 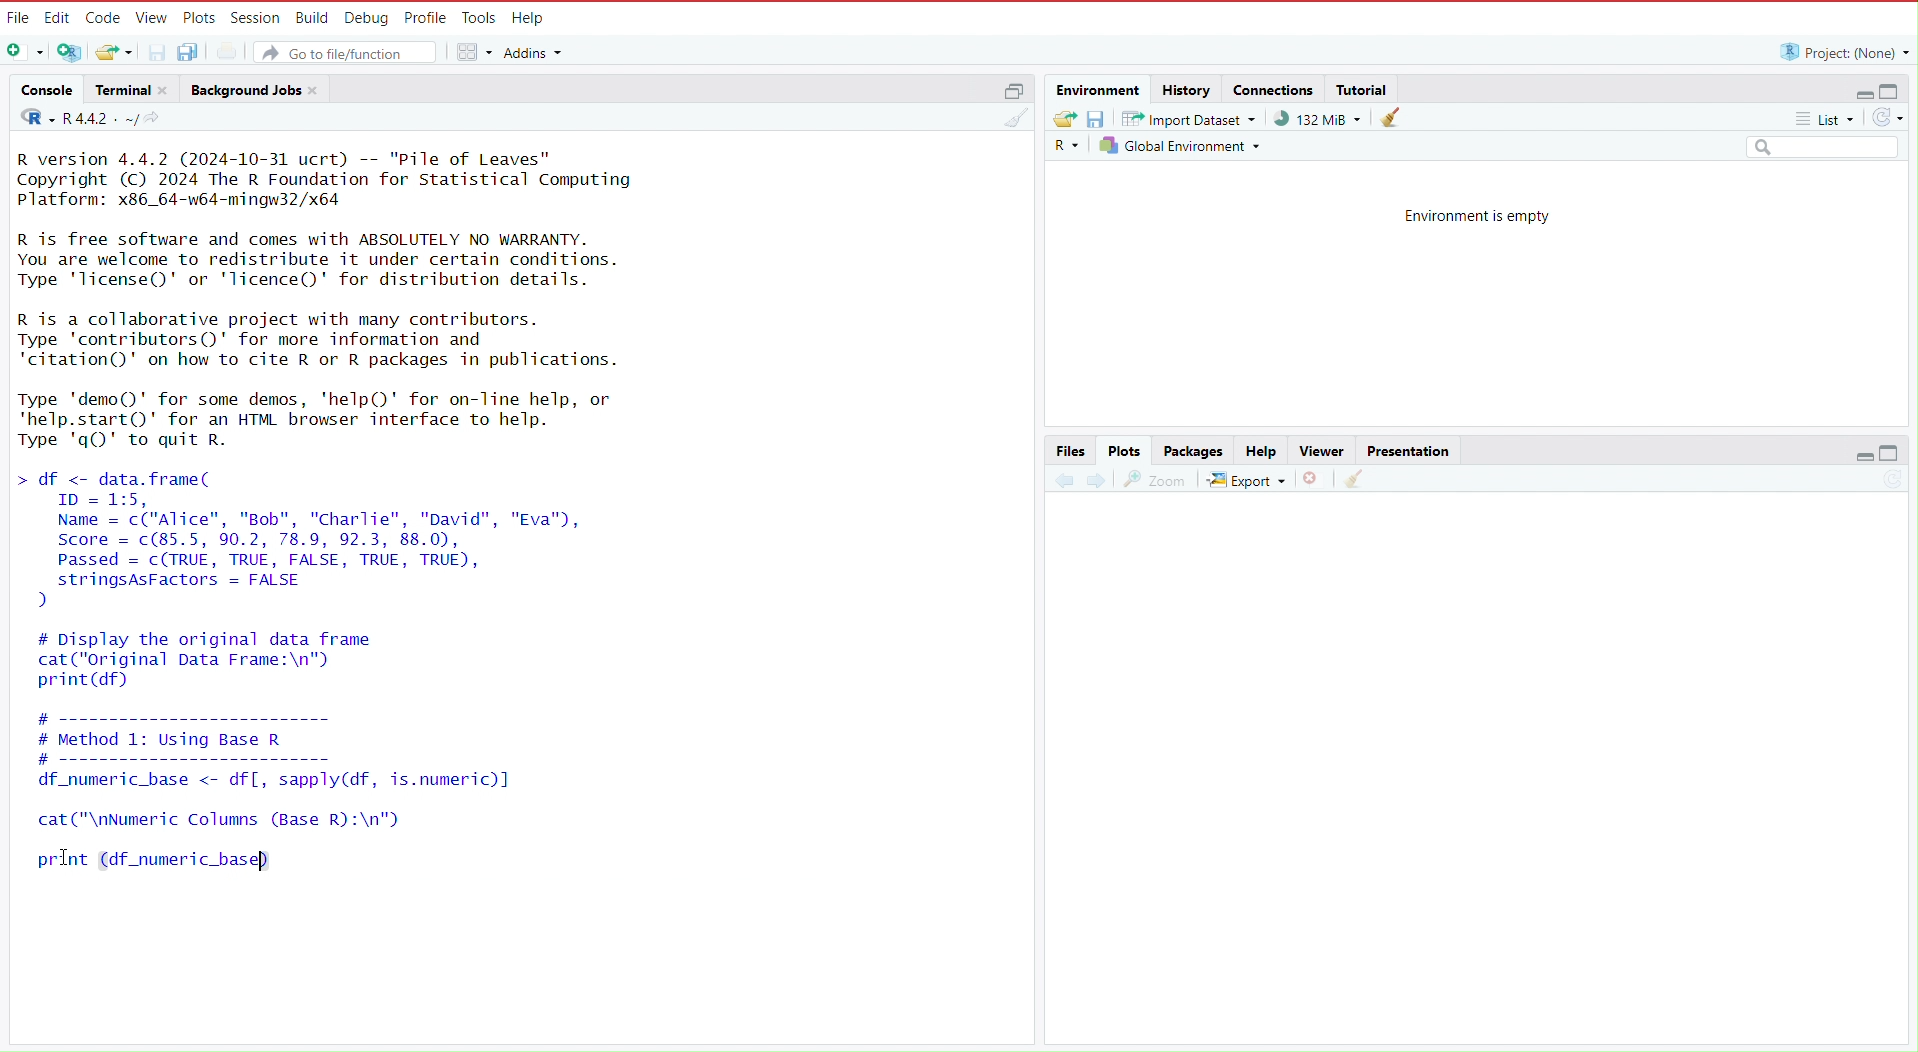 I want to click on create a project, so click(x=70, y=50).